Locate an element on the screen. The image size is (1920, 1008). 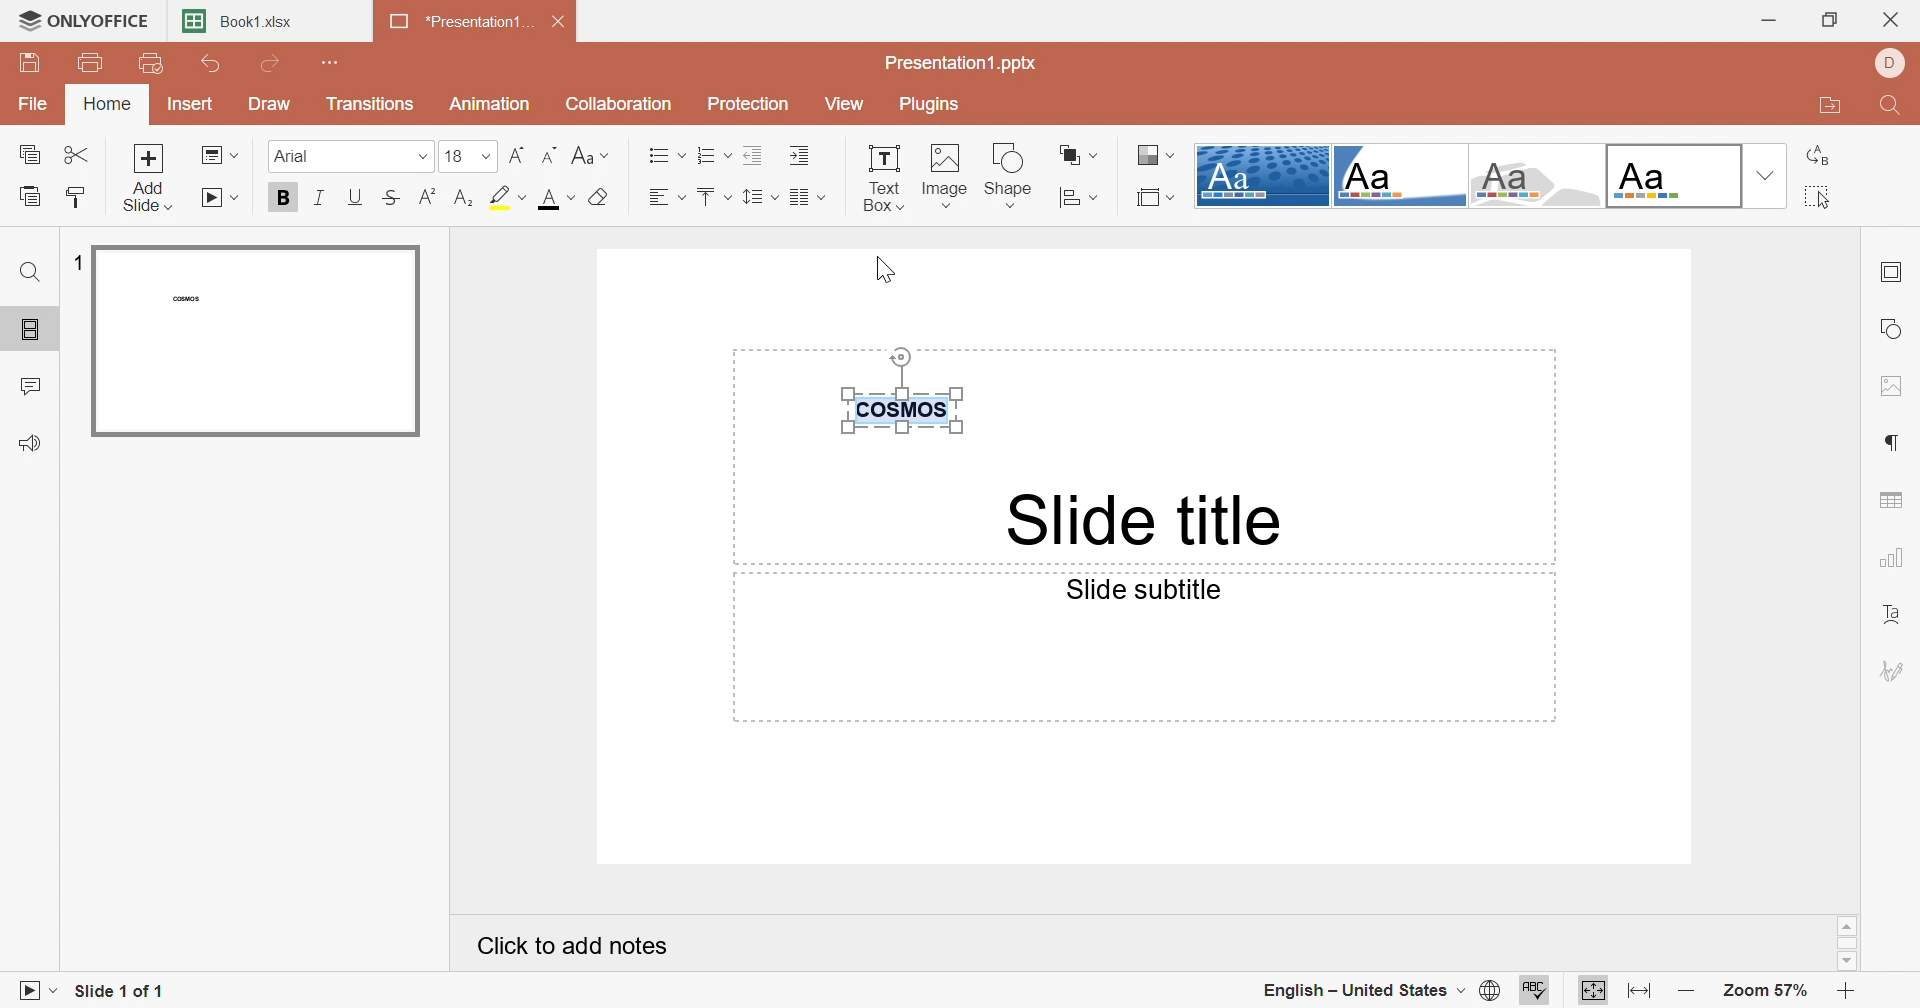
Side subtitle is located at coordinates (1139, 588).